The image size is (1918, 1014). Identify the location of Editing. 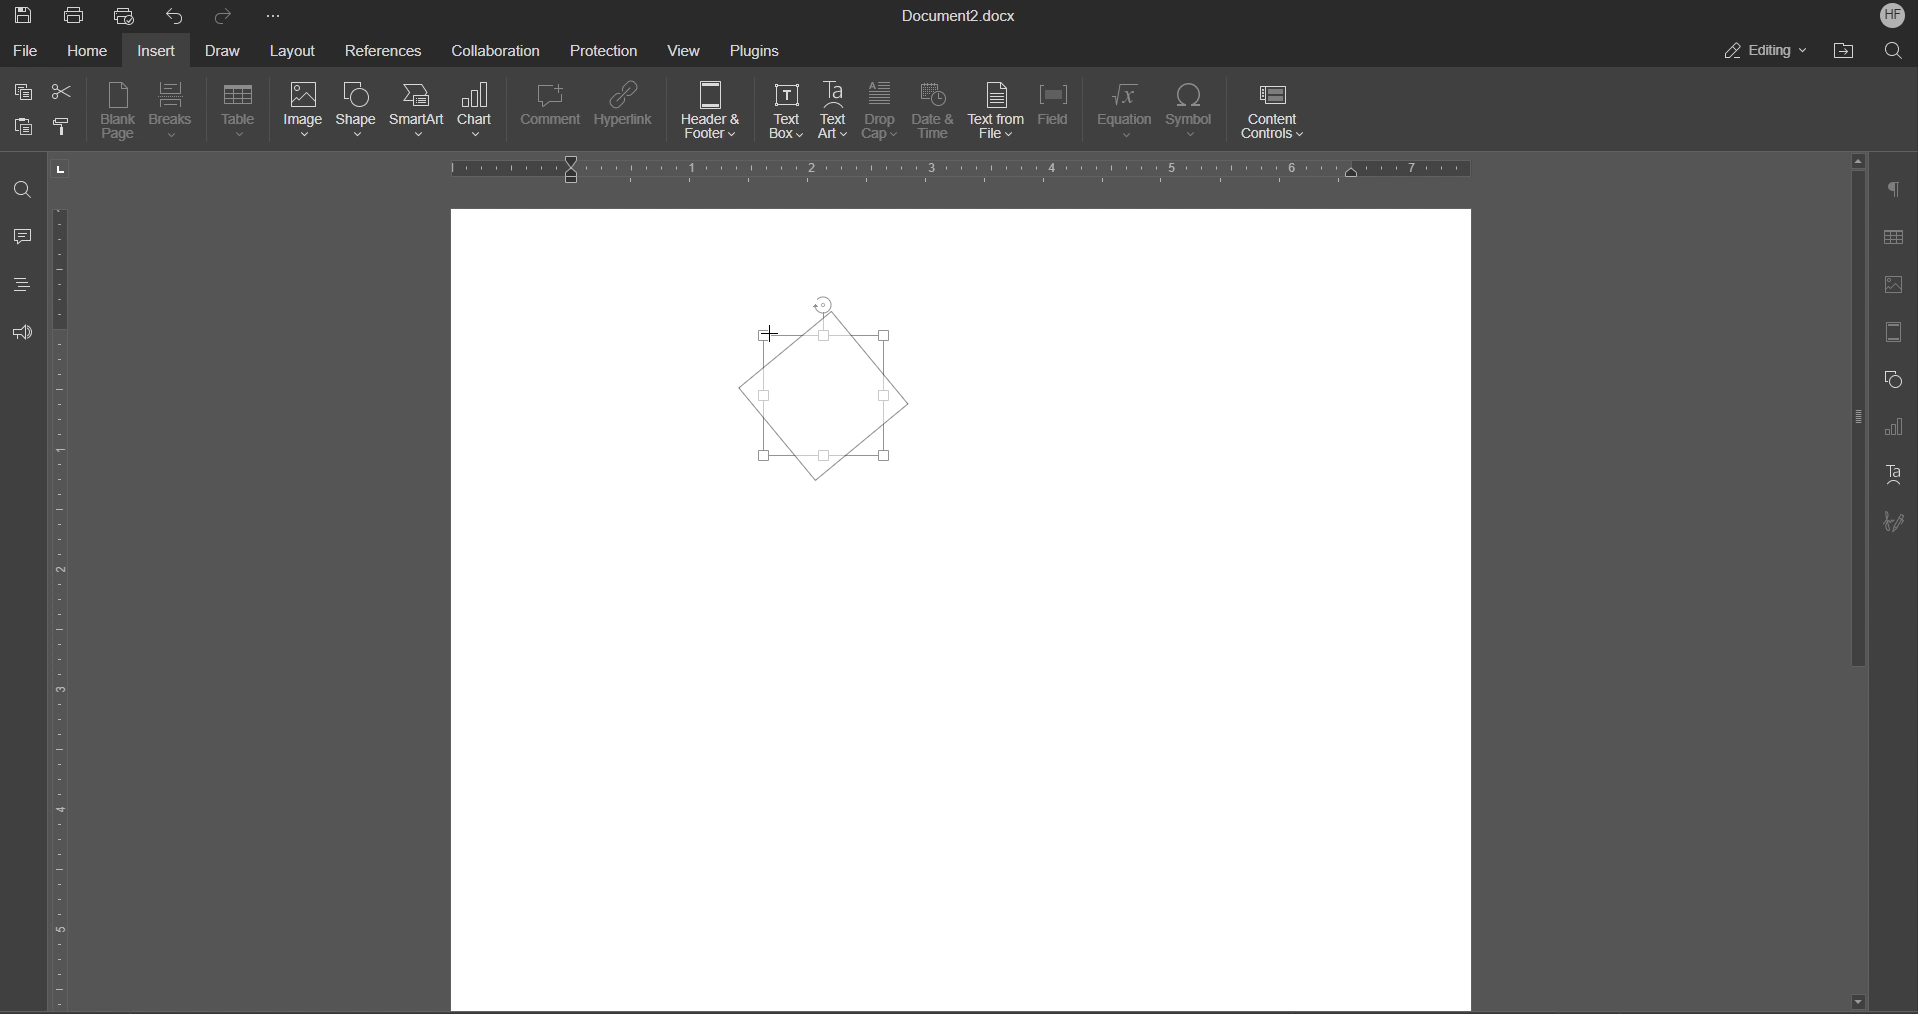
(1769, 53).